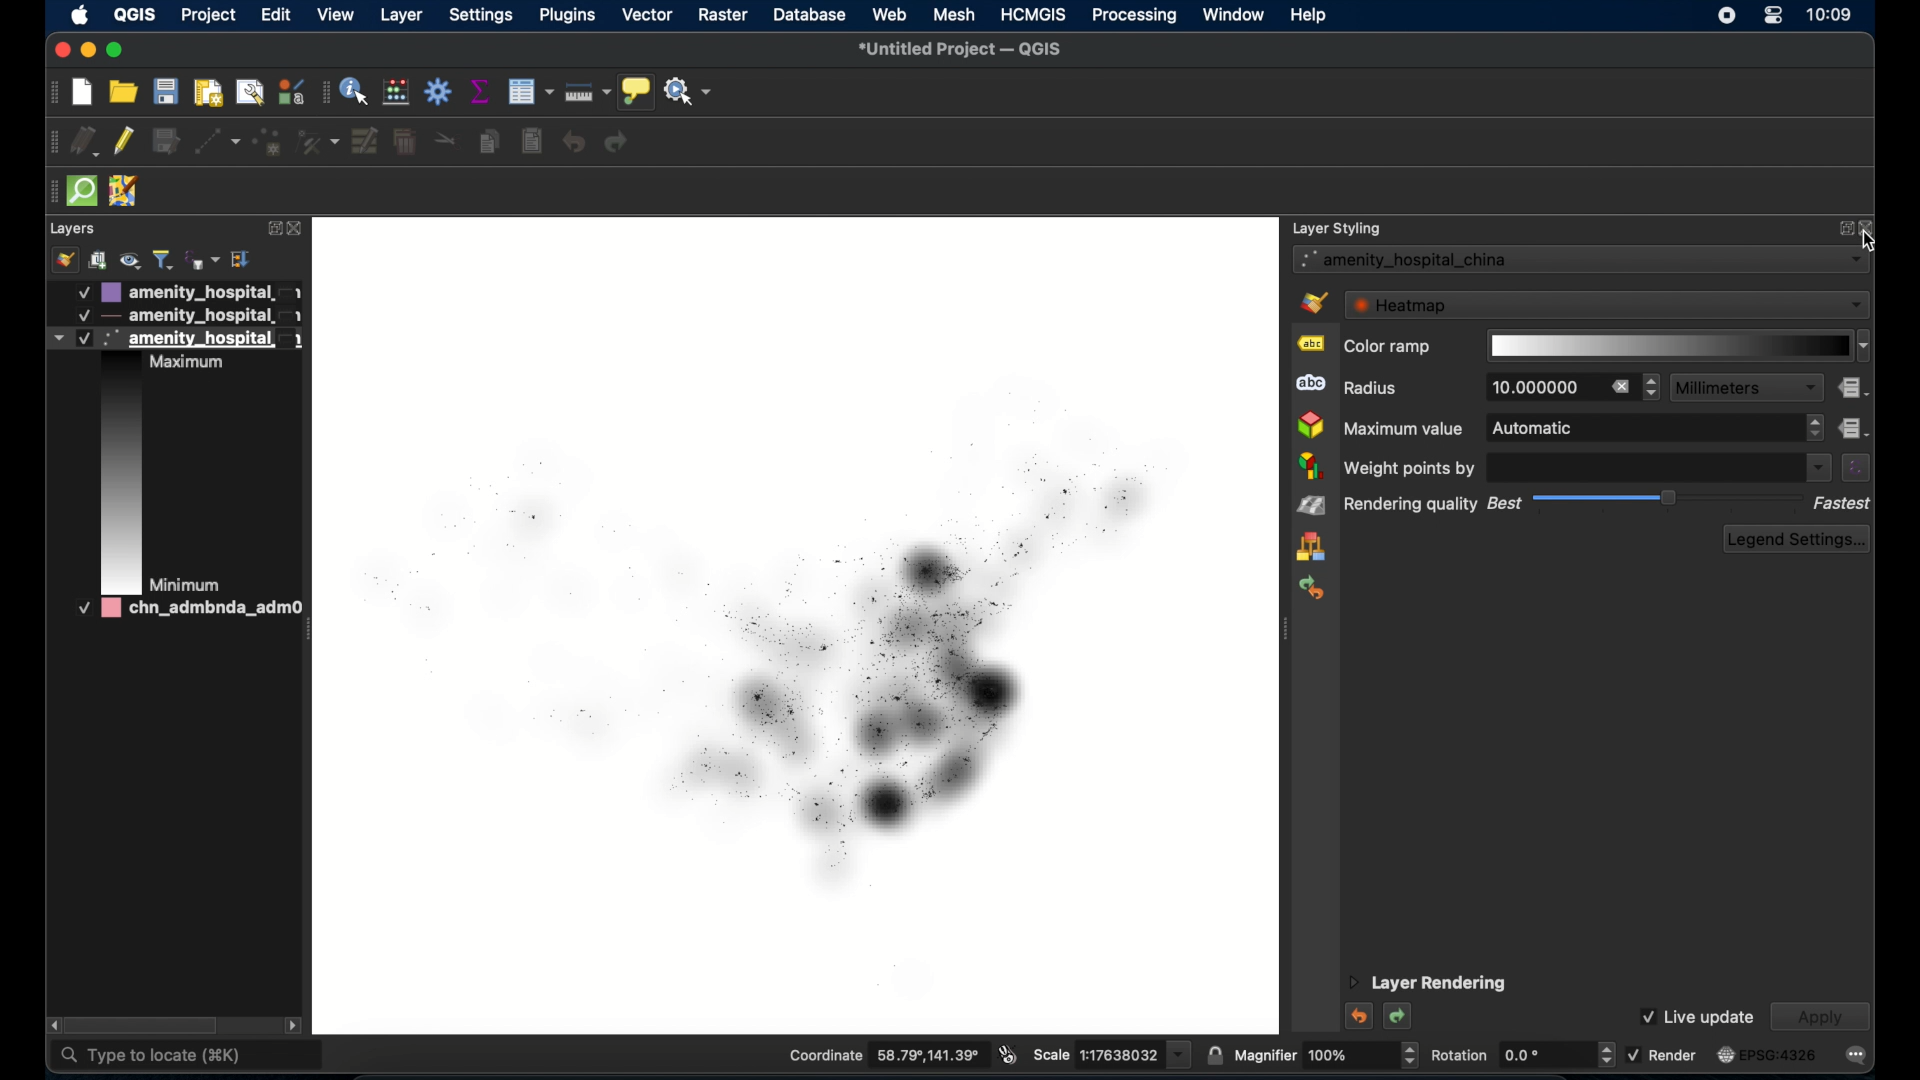 This screenshot has height=1080, width=1920. What do you see at coordinates (489, 142) in the screenshot?
I see `copy features` at bounding box center [489, 142].